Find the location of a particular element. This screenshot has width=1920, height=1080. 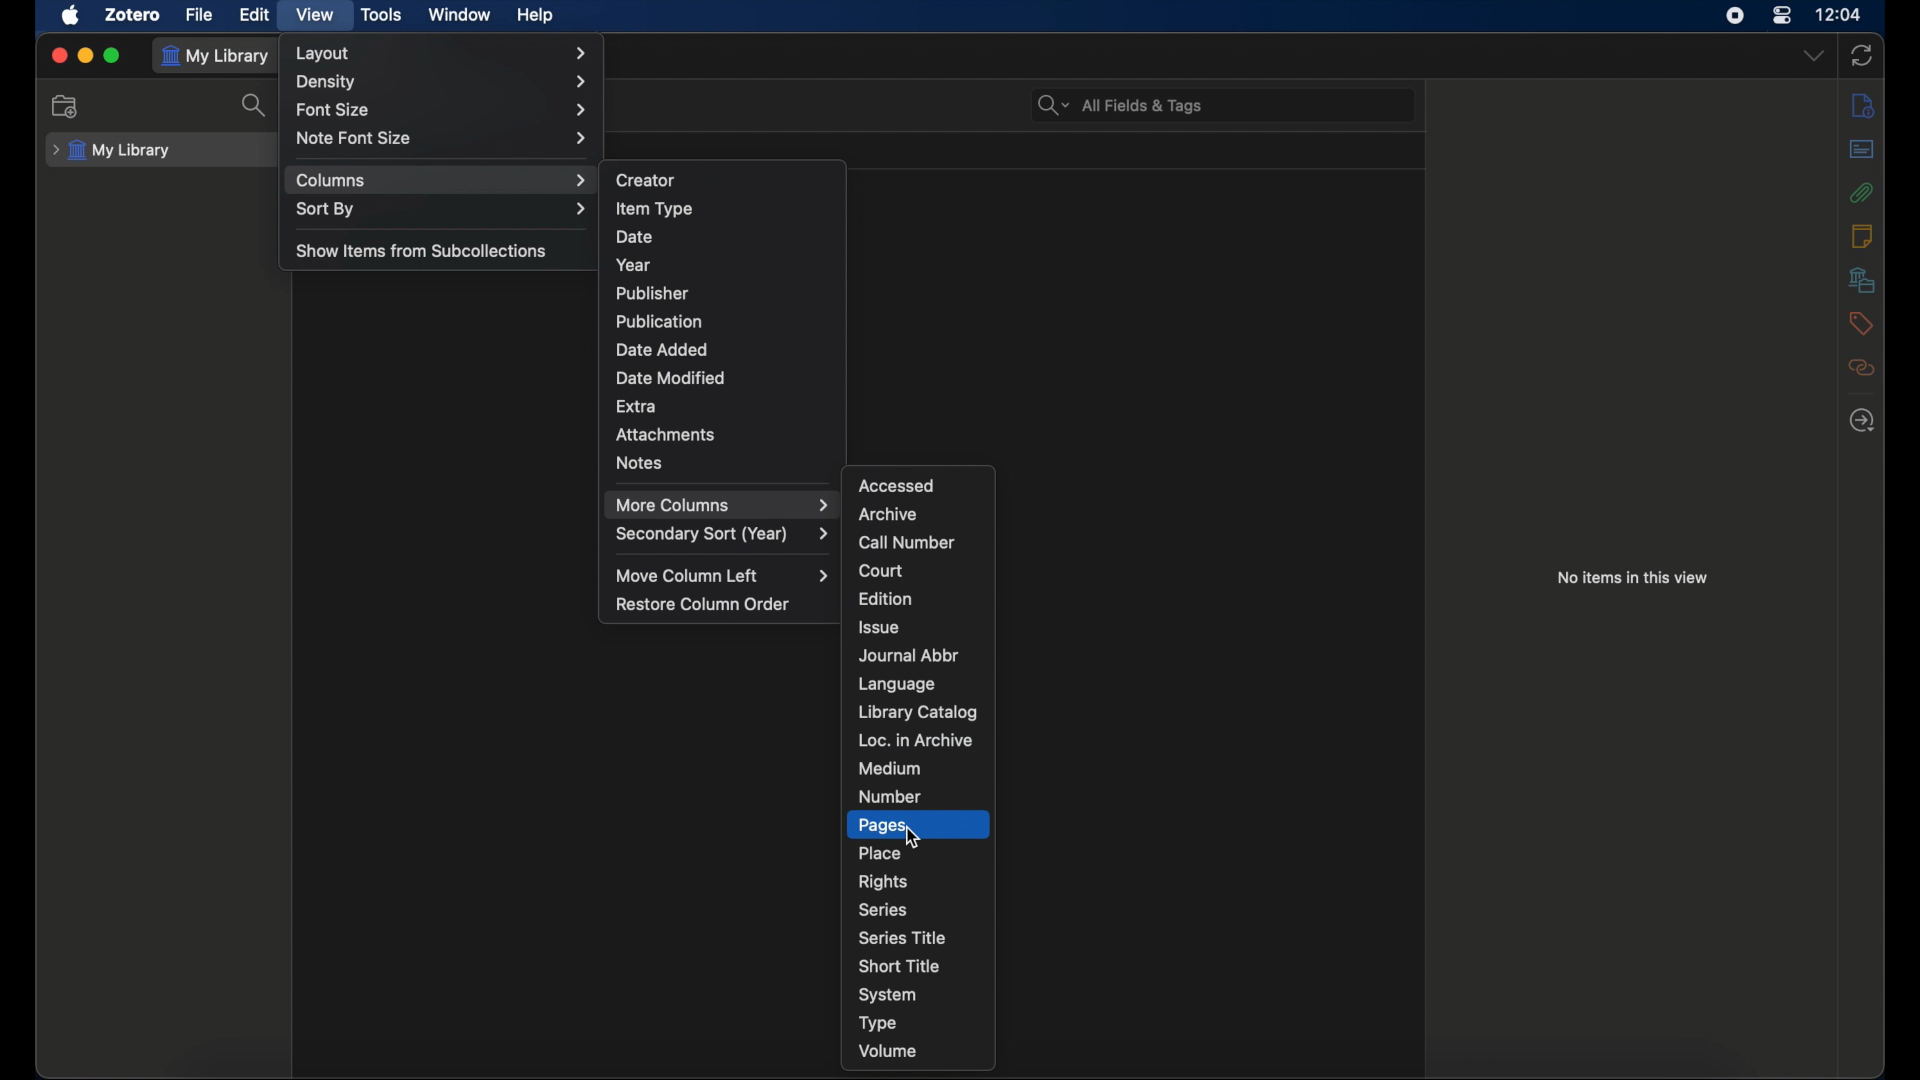

sort by is located at coordinates (442, 209).